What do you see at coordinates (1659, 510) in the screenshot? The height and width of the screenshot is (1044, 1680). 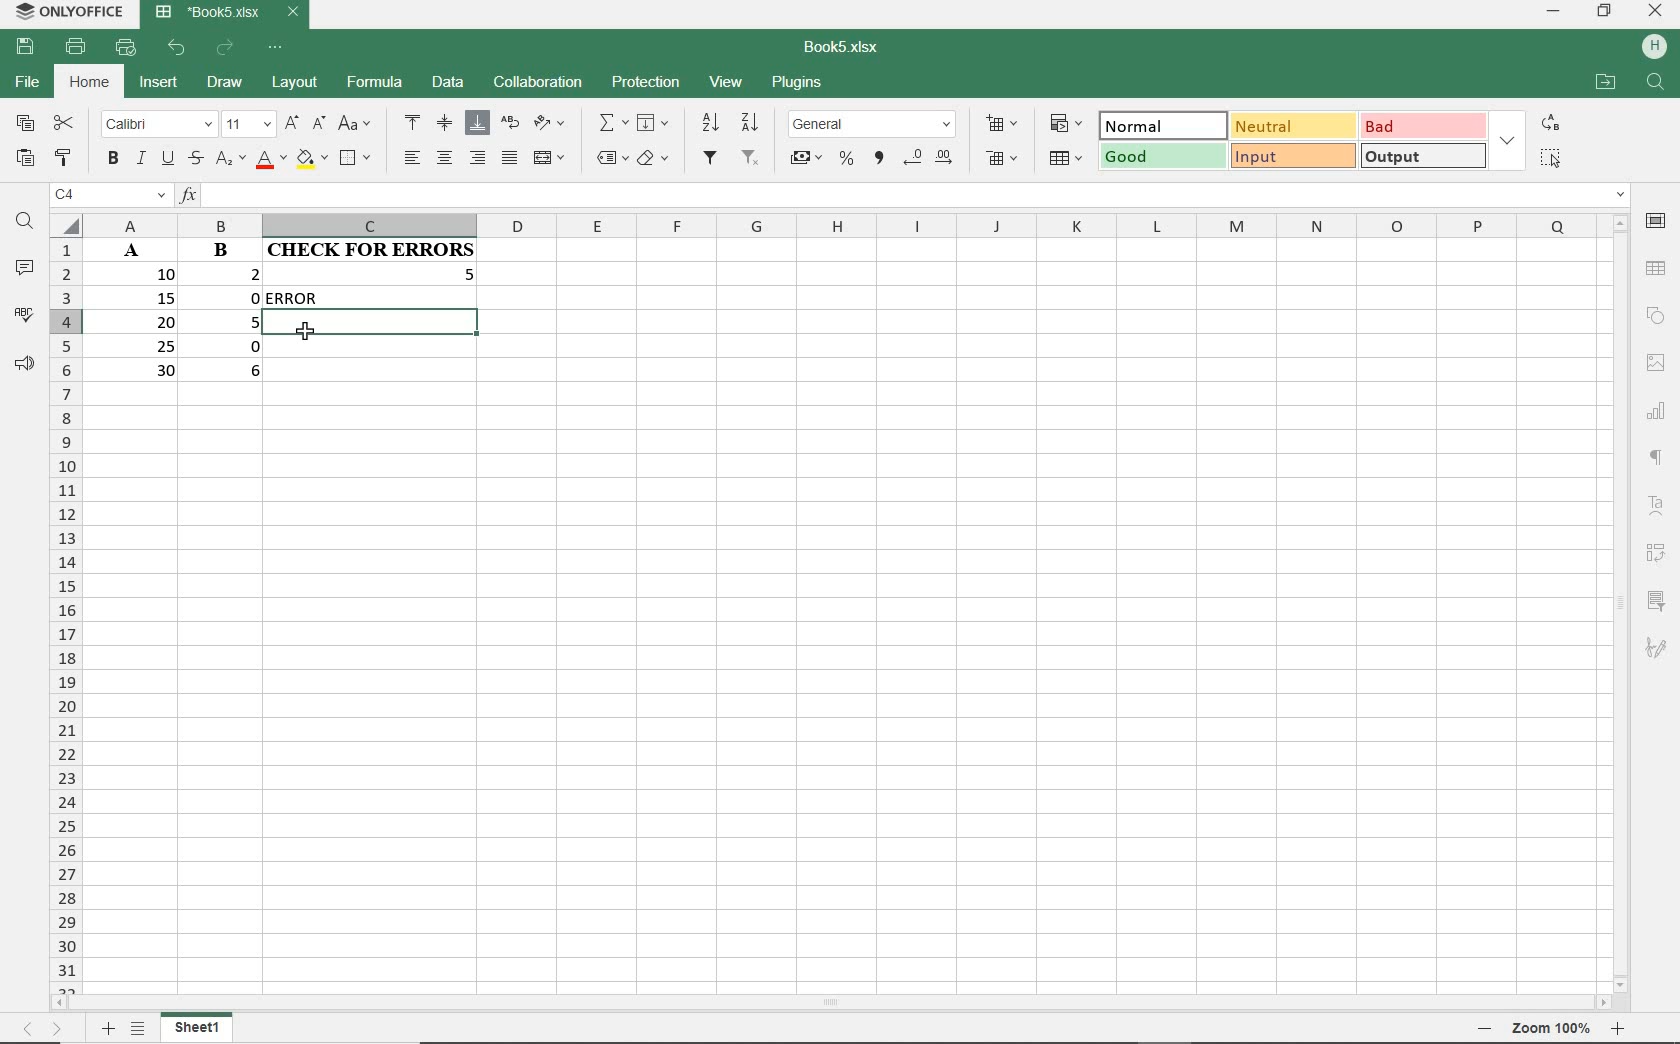 I see `` at bounding box center [1659, 510].